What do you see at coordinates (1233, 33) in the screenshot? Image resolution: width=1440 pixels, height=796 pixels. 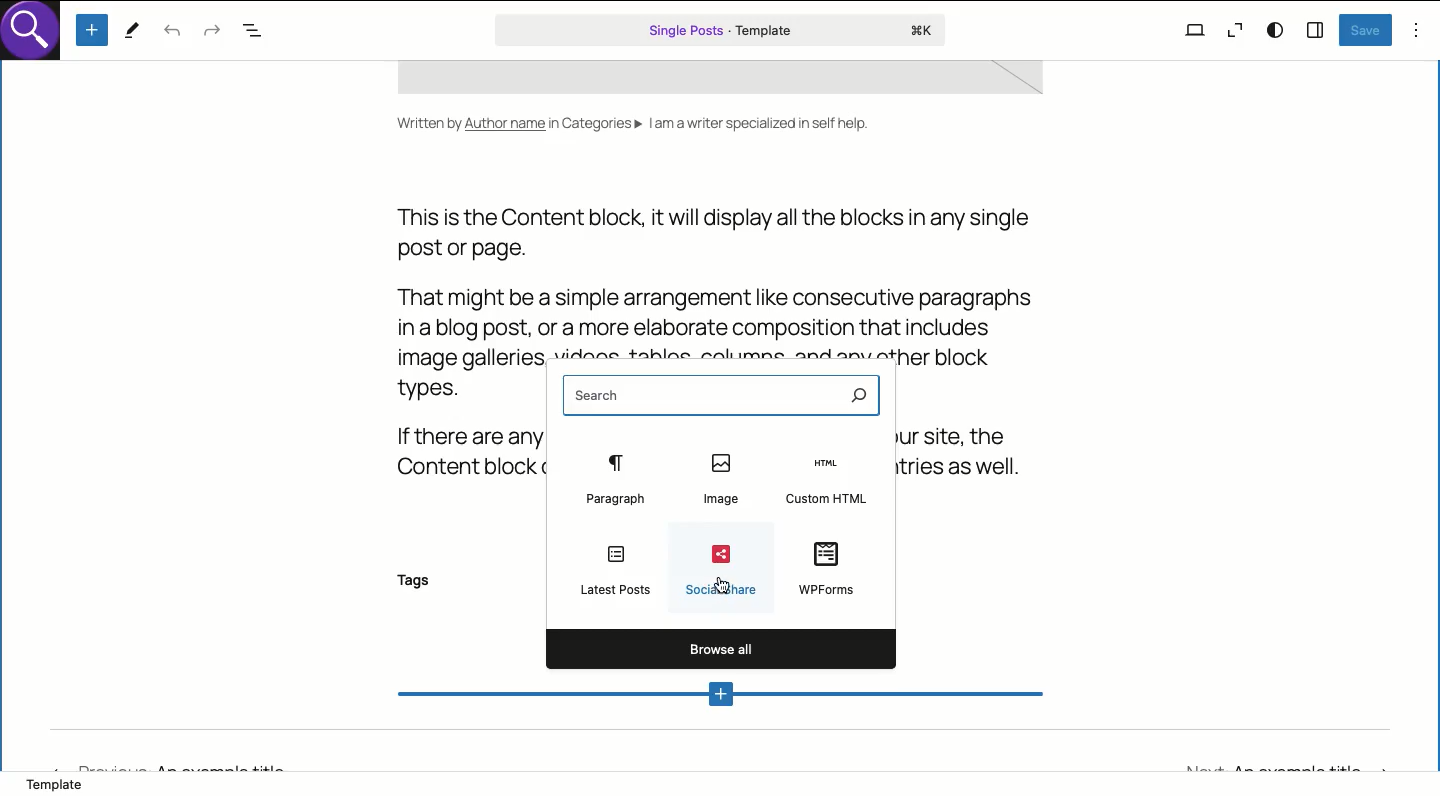 I see `Zoom out` at bounding box center [1233, 33].